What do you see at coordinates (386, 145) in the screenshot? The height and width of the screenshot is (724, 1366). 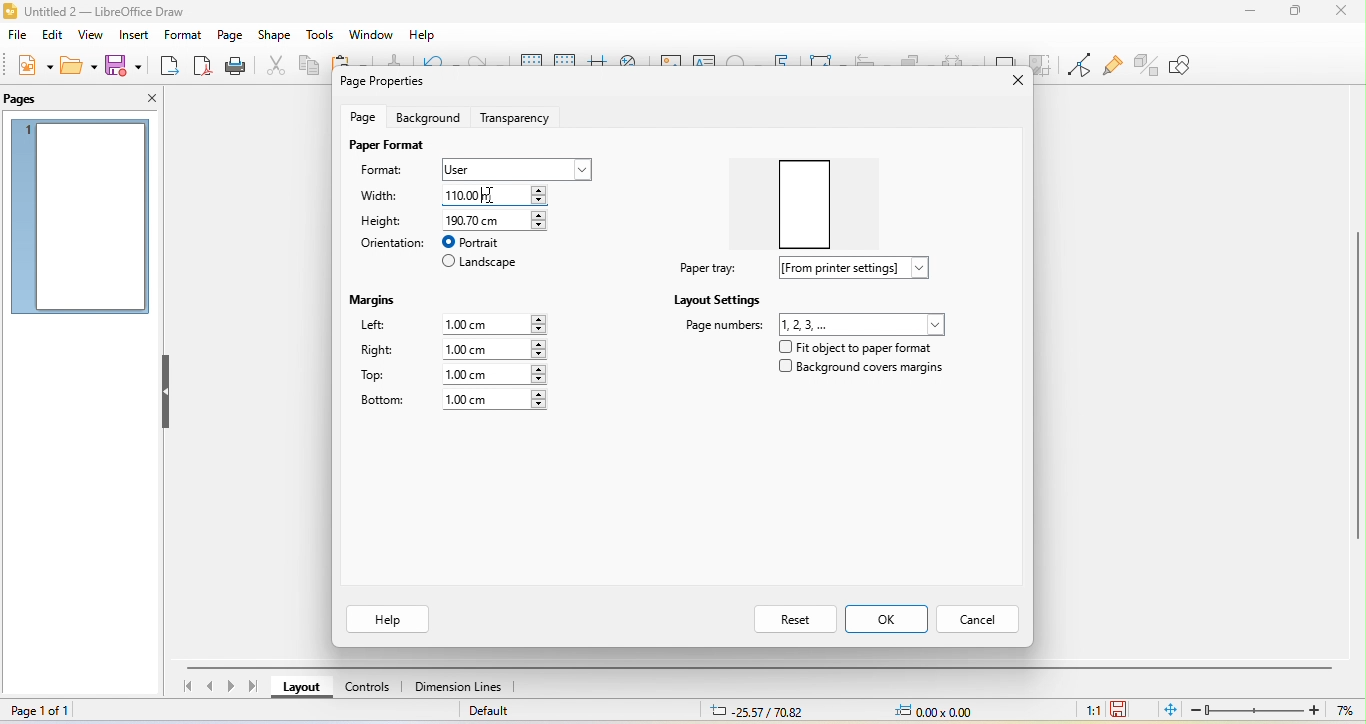 I see `paper format` at bounding box center [386, 145].